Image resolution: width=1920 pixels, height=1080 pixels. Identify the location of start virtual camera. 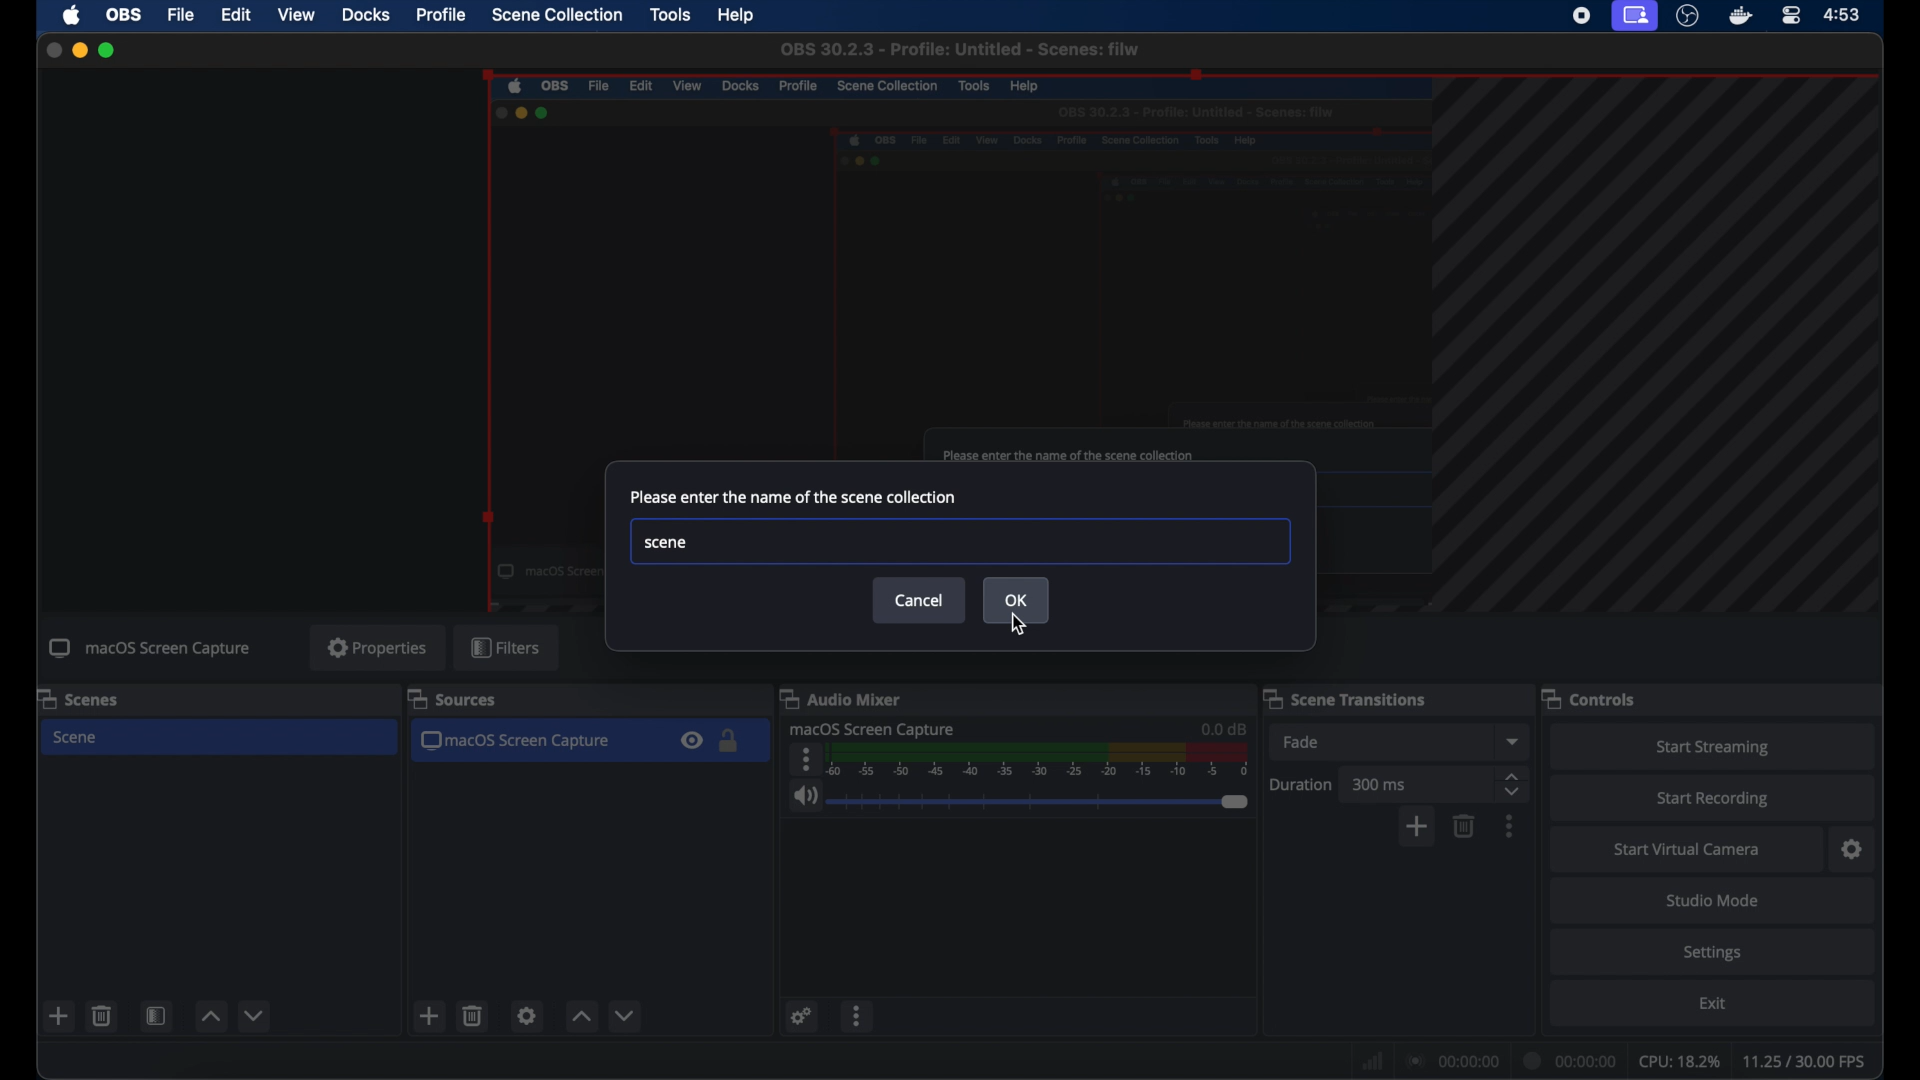
(1689, 847).